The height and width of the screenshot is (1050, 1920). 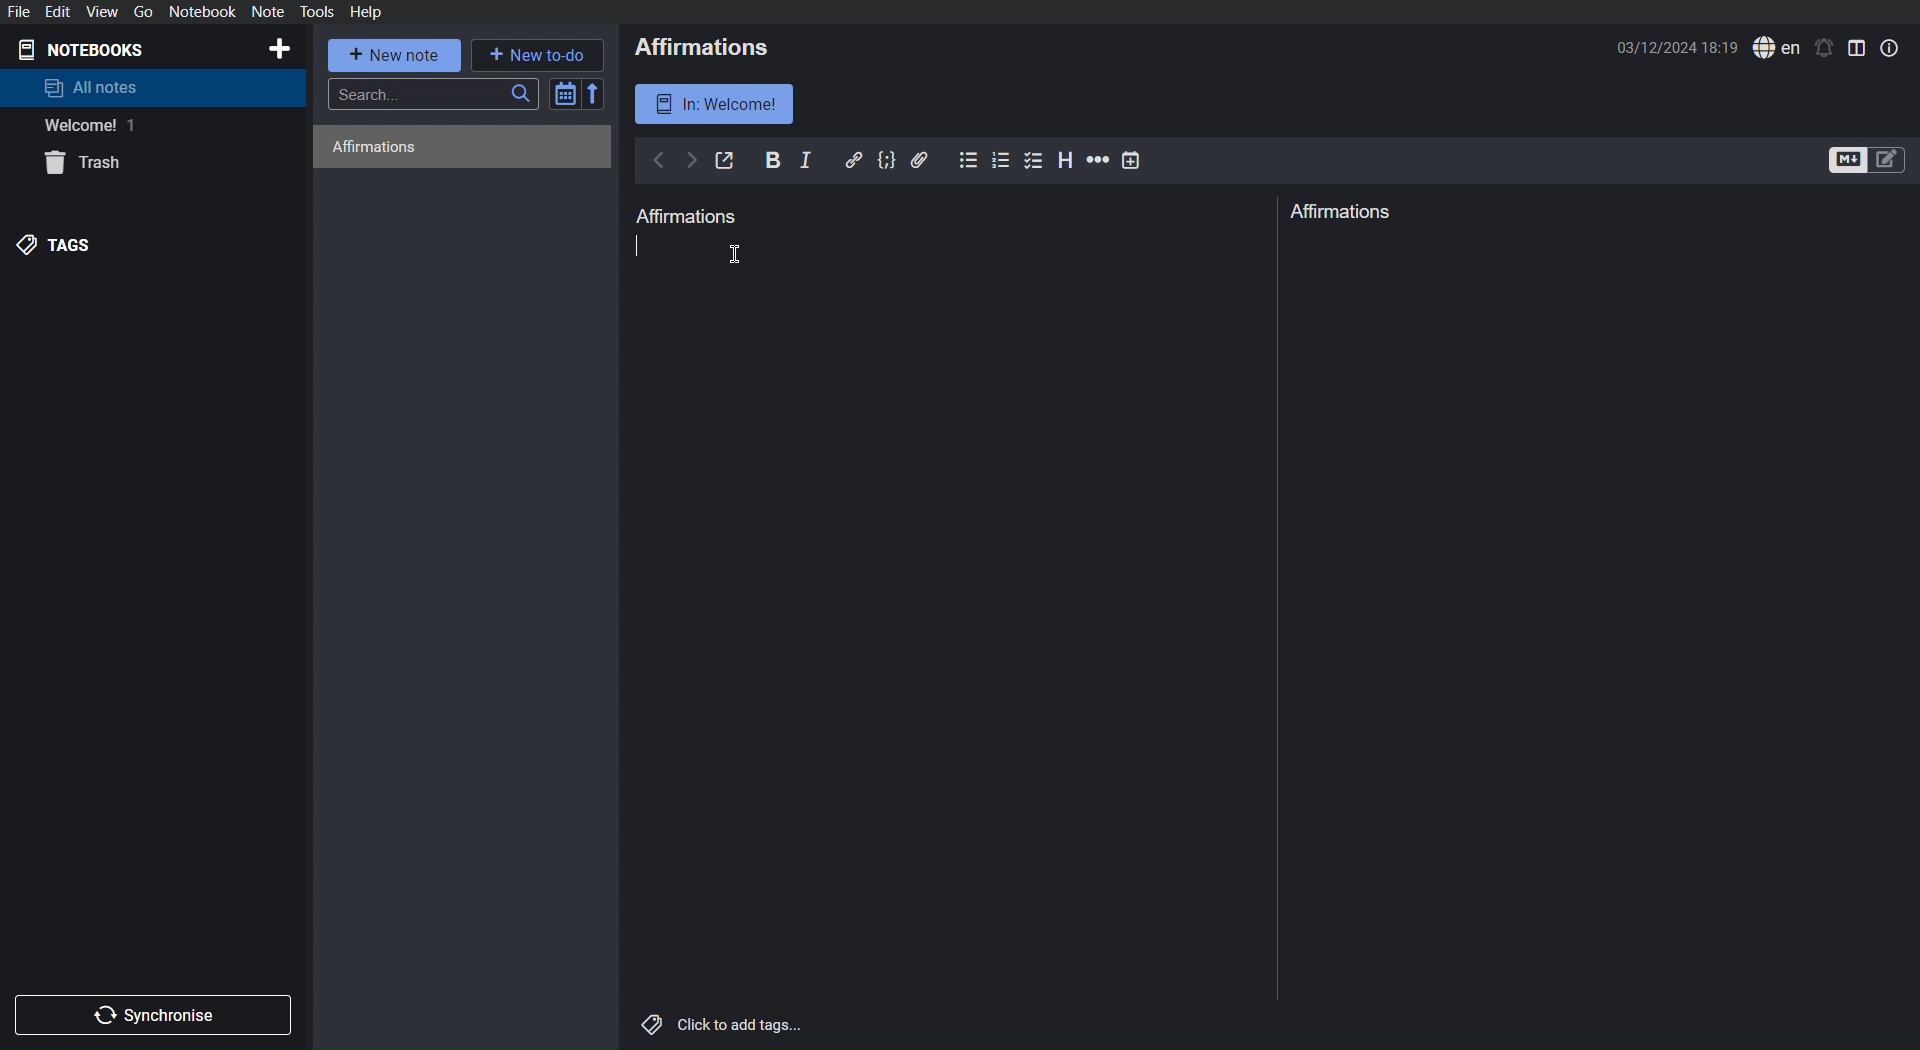 What do you see at coordinates (278, 49) in the screenshot?
I see `Add` at bounding box center [278, 49].